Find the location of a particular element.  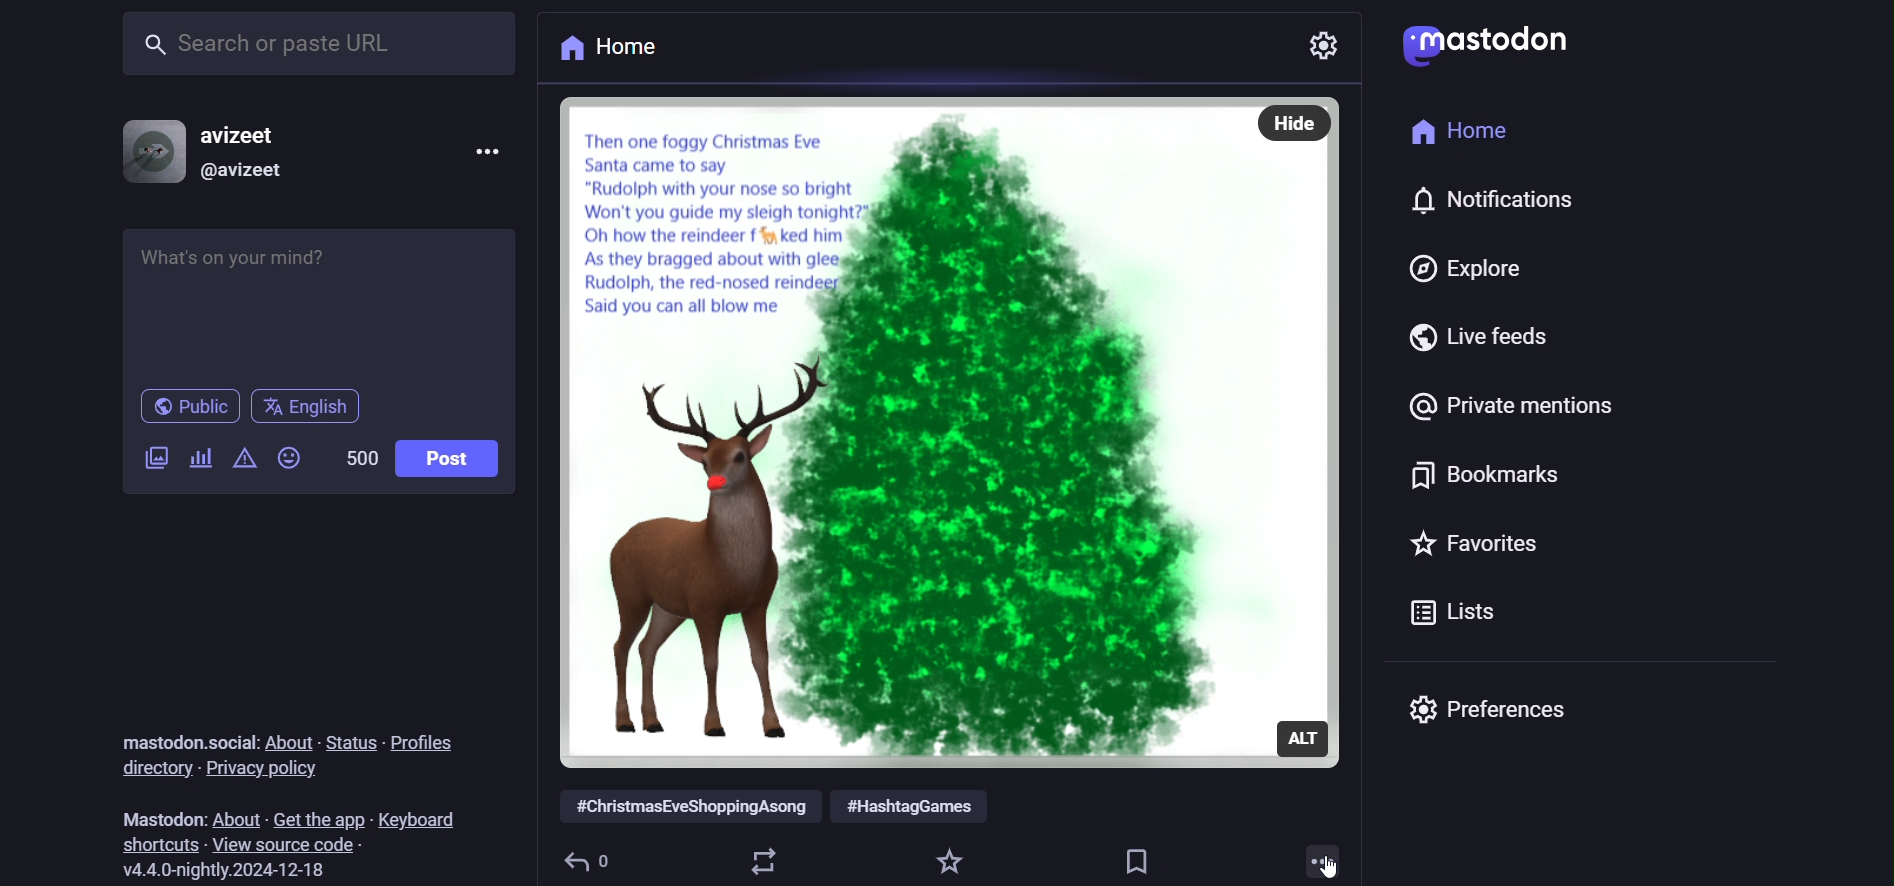

bookmark is located at coordinates (1482, 474).